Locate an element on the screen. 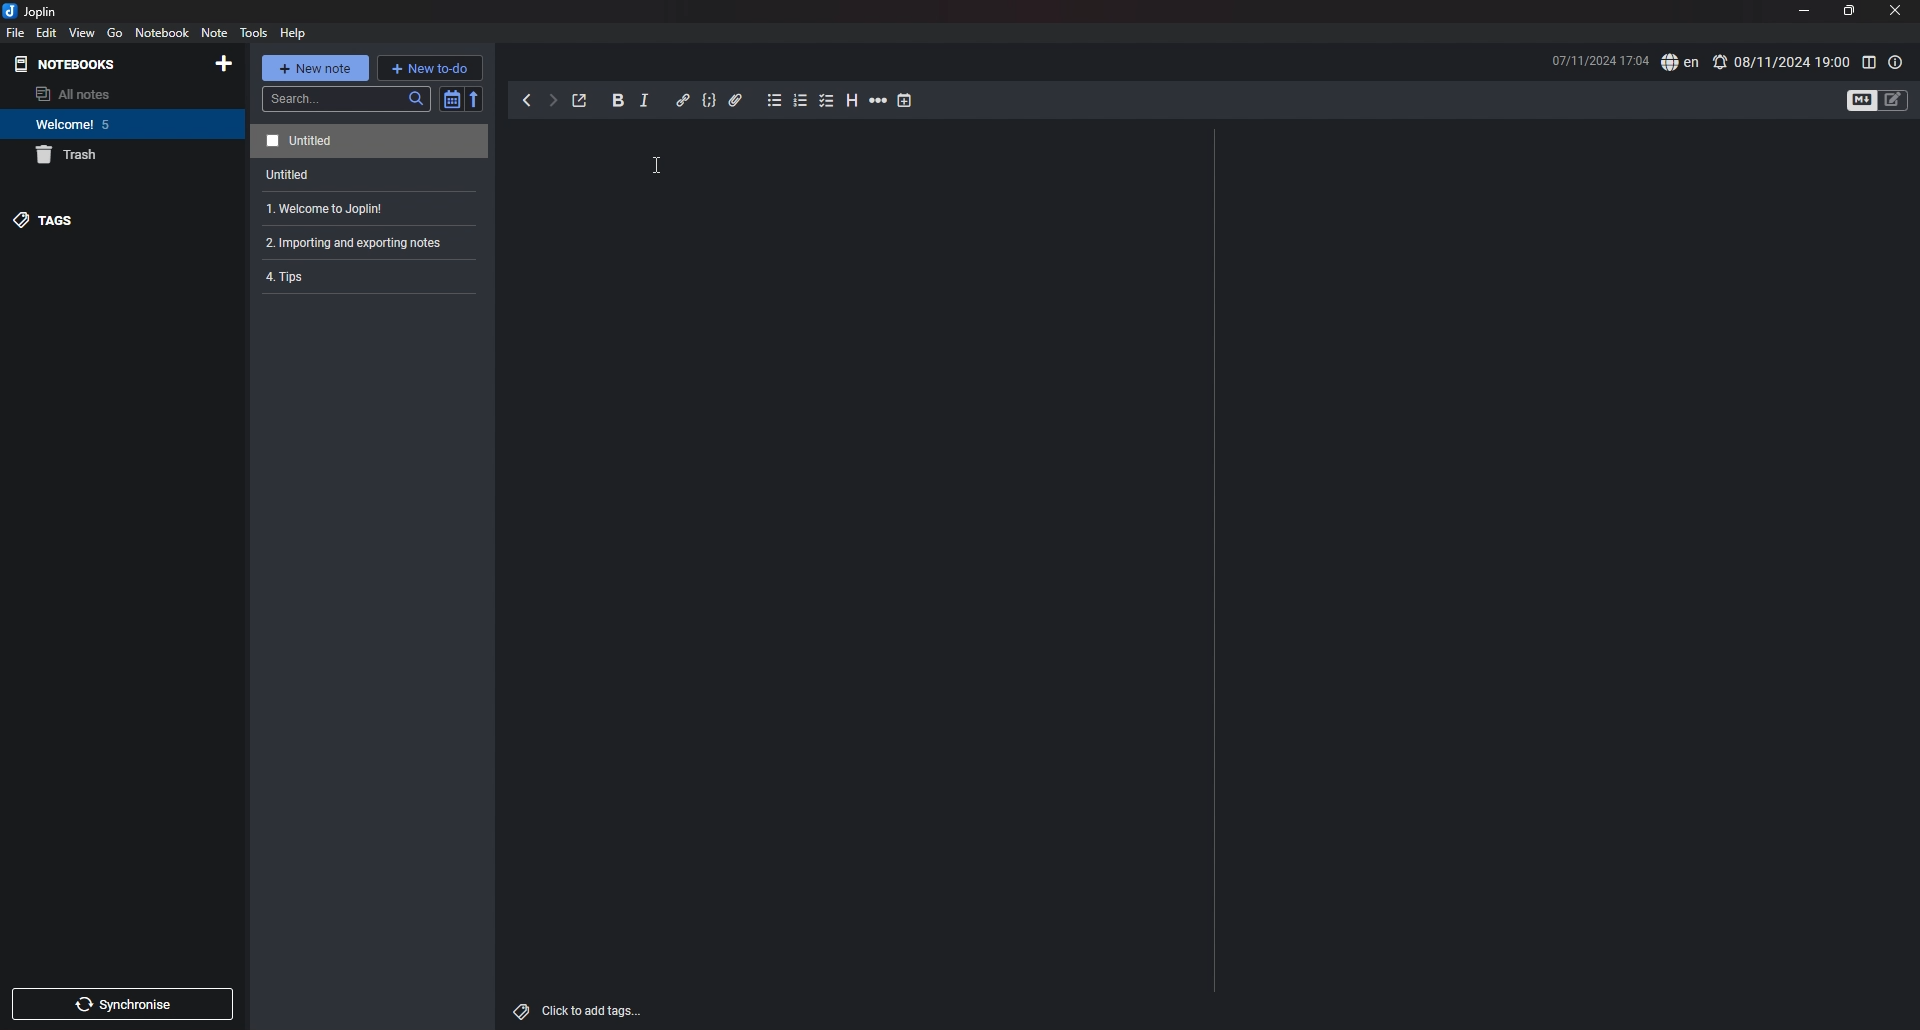 The height and width of the screenshot is (1030, 1920). code is located at coordinates (710, 101).